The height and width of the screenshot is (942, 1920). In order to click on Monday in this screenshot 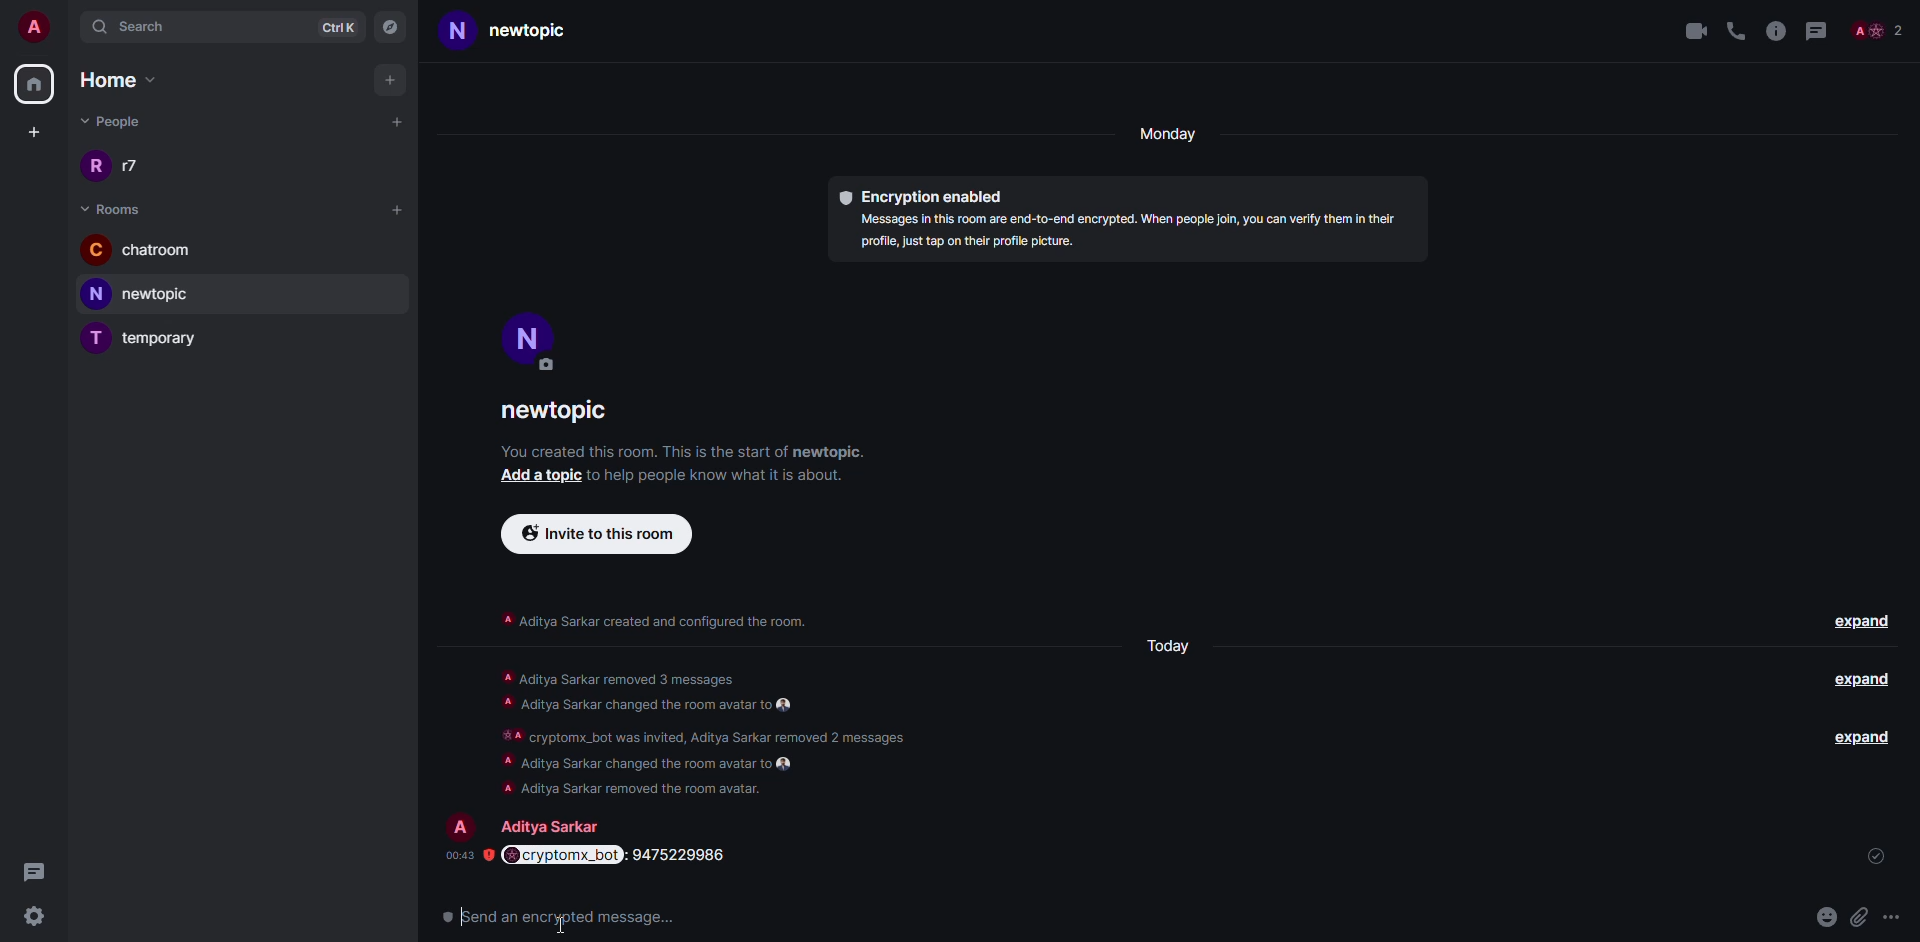, I will do `click(1171, 133)`.